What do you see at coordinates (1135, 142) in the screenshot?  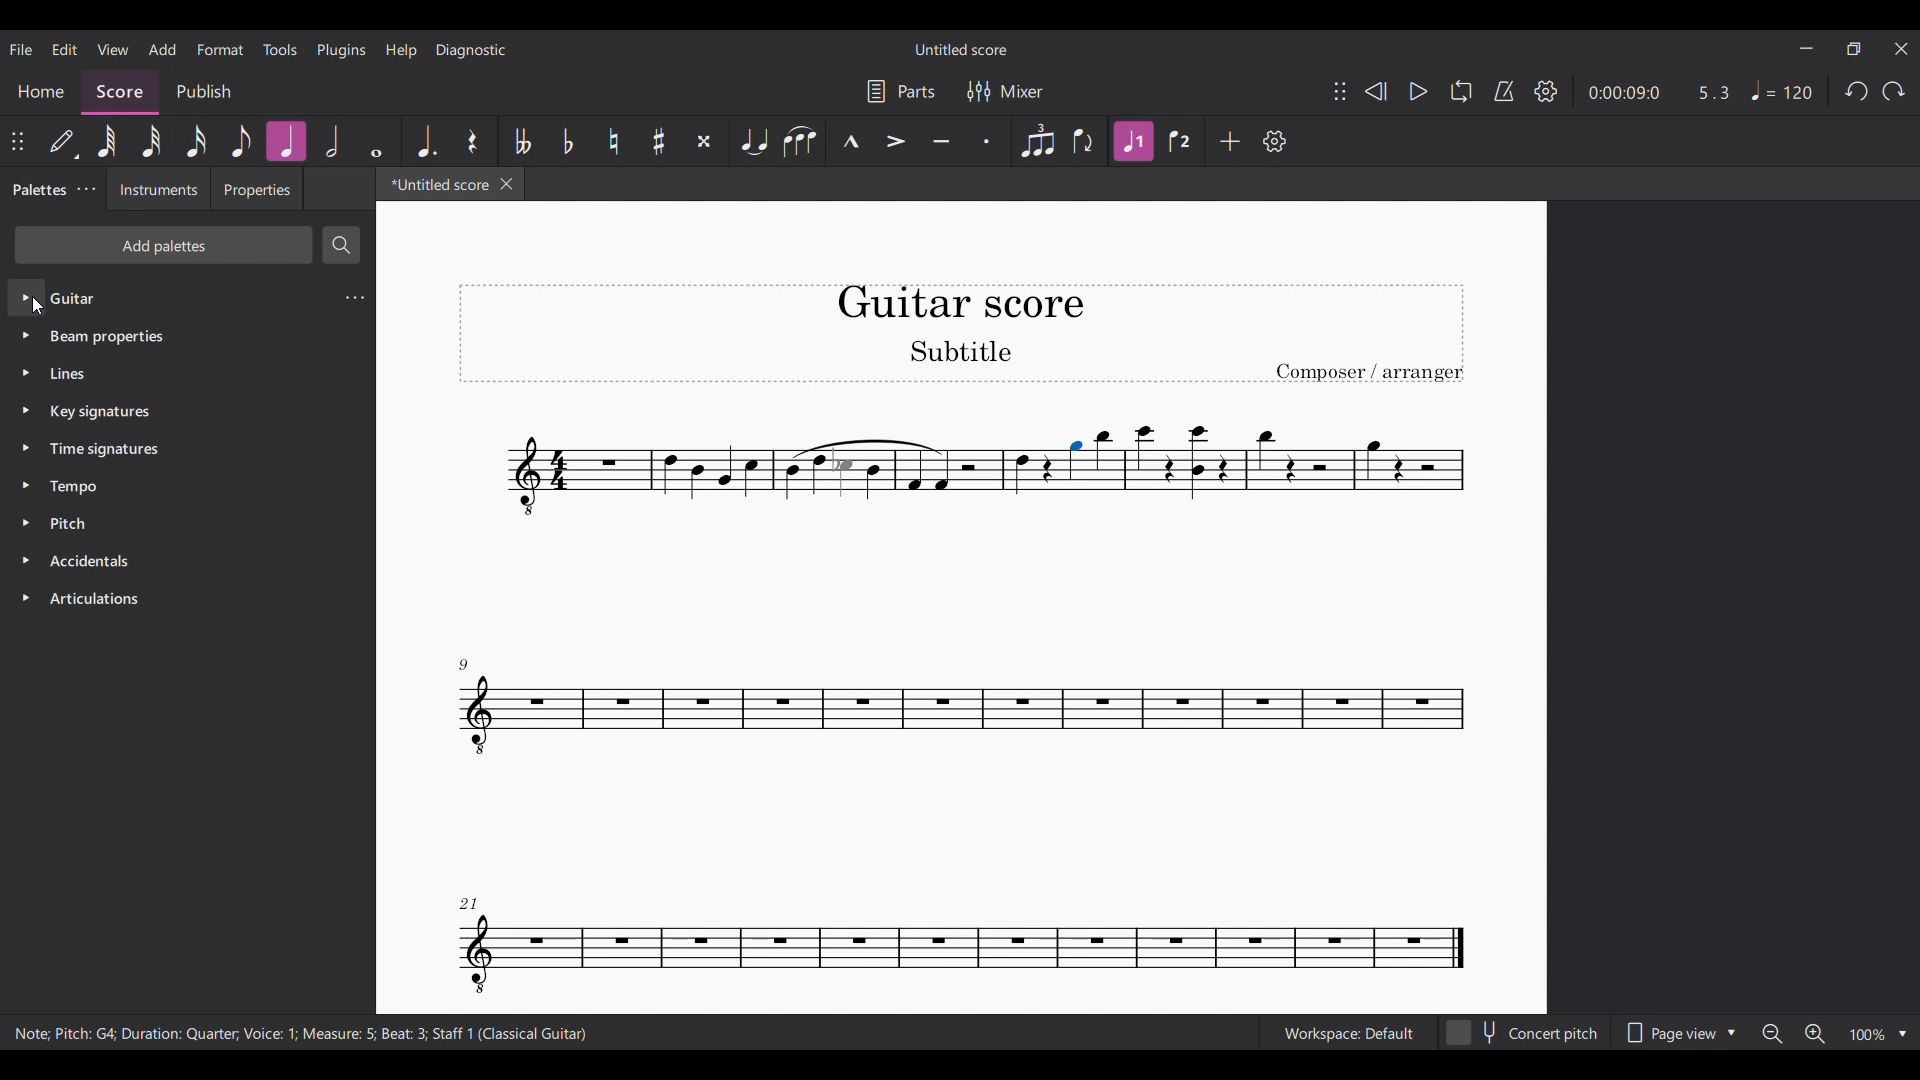 I see `Highlighted after current selection` at bounding box center [1135, 142].